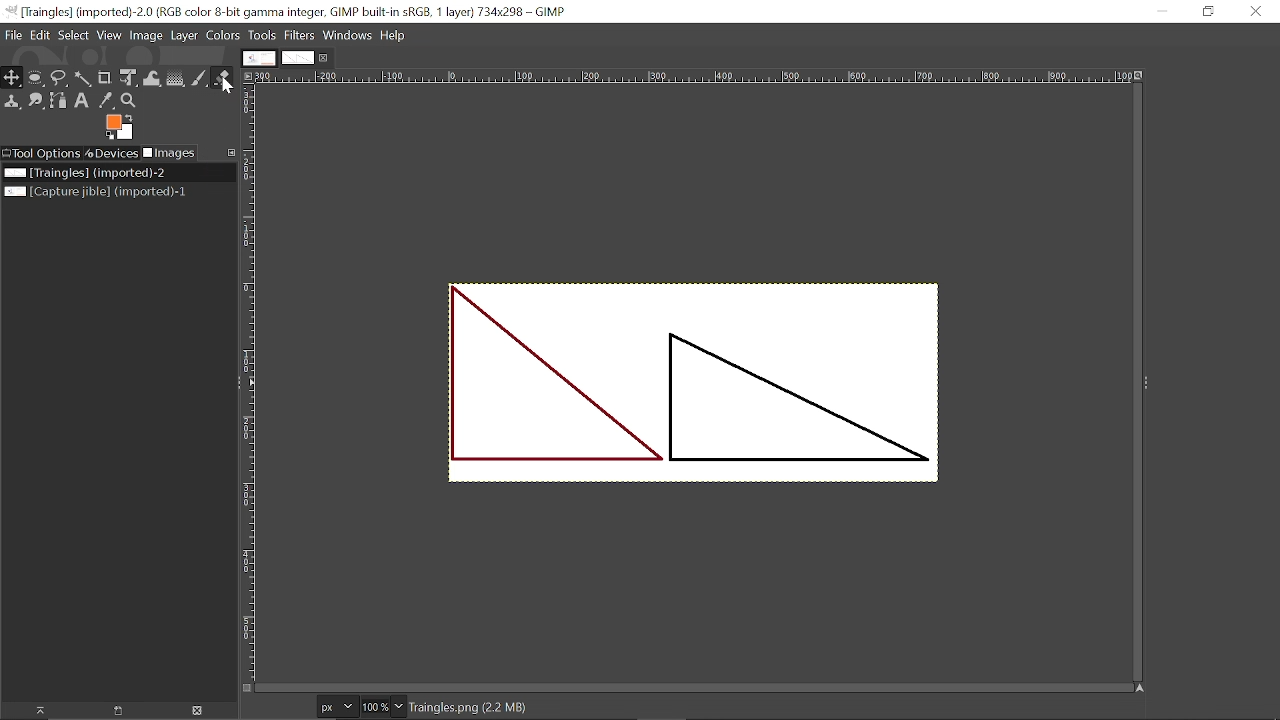 Image resolution: width=1280 pixels, height=720 pixels. Describe the element at coordinates (1149, 383) in the screenshot. I see `Sidebar menu` at that location.